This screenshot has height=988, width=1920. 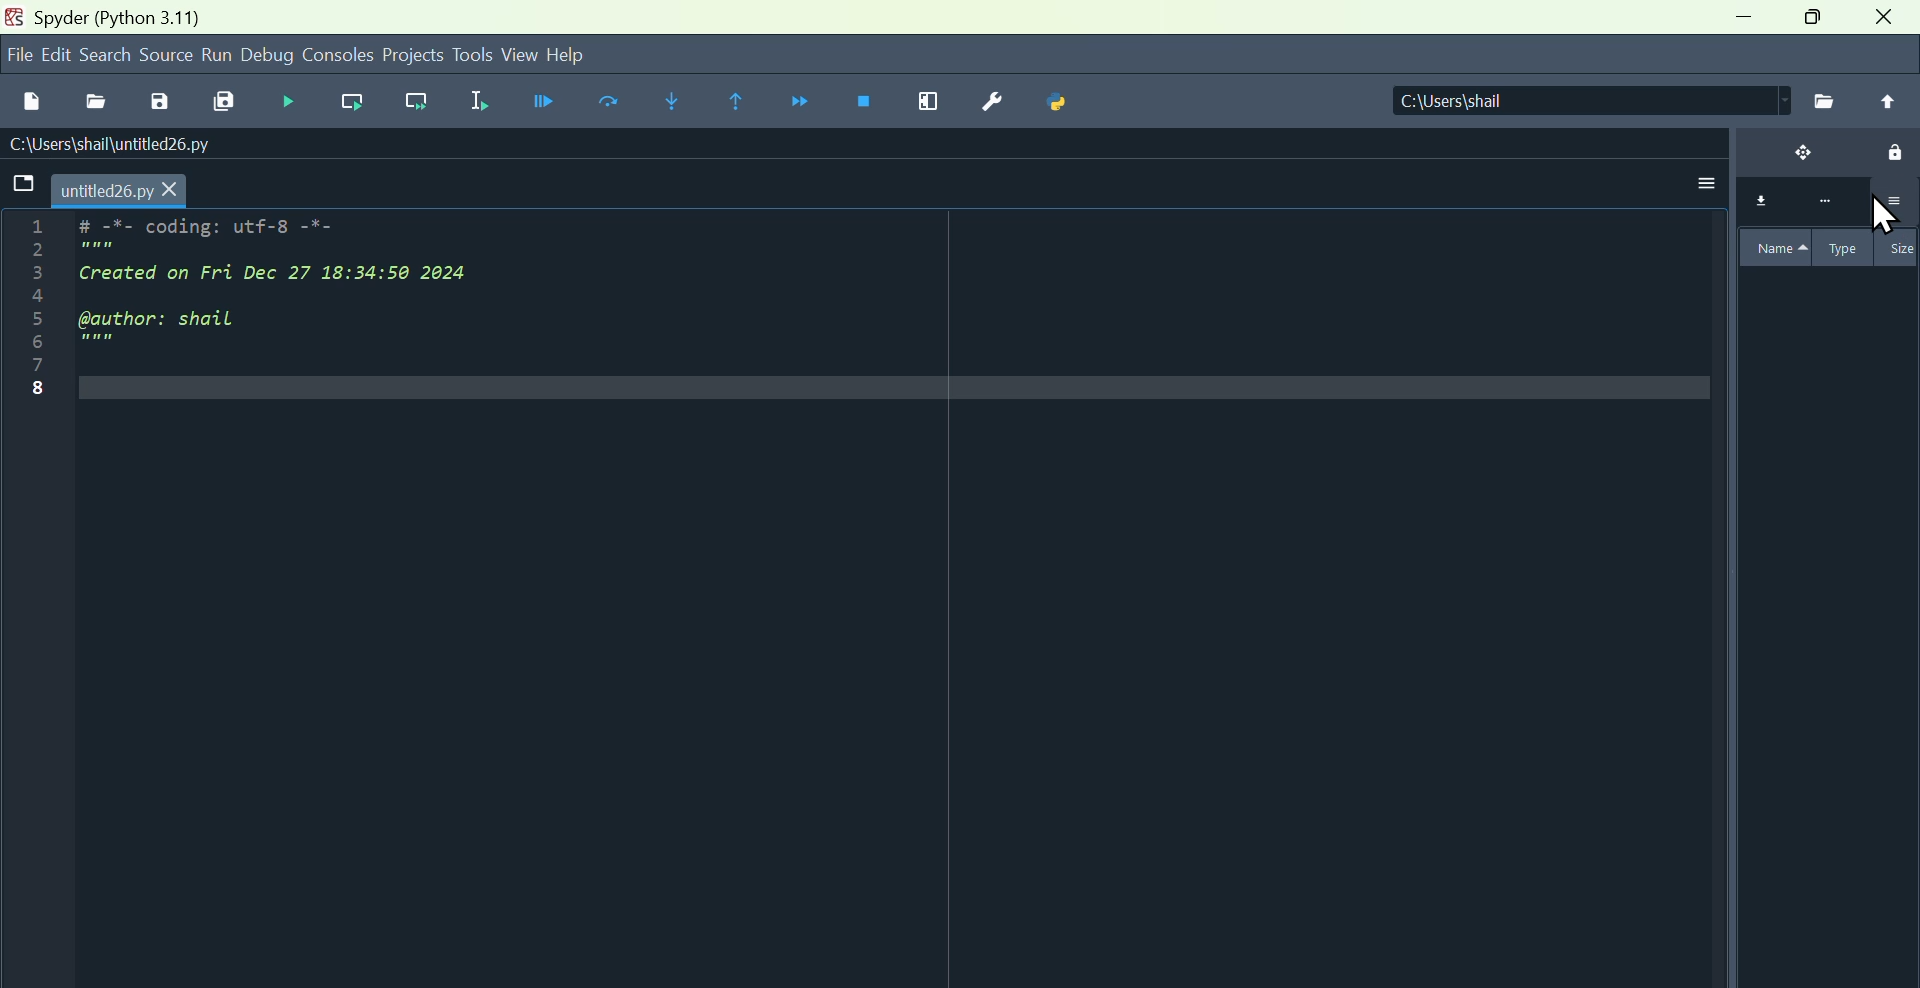 What do you see at coordinates (927, 105) in the screenshot?
I see `maximise current window` at bounding box center [927, 105].